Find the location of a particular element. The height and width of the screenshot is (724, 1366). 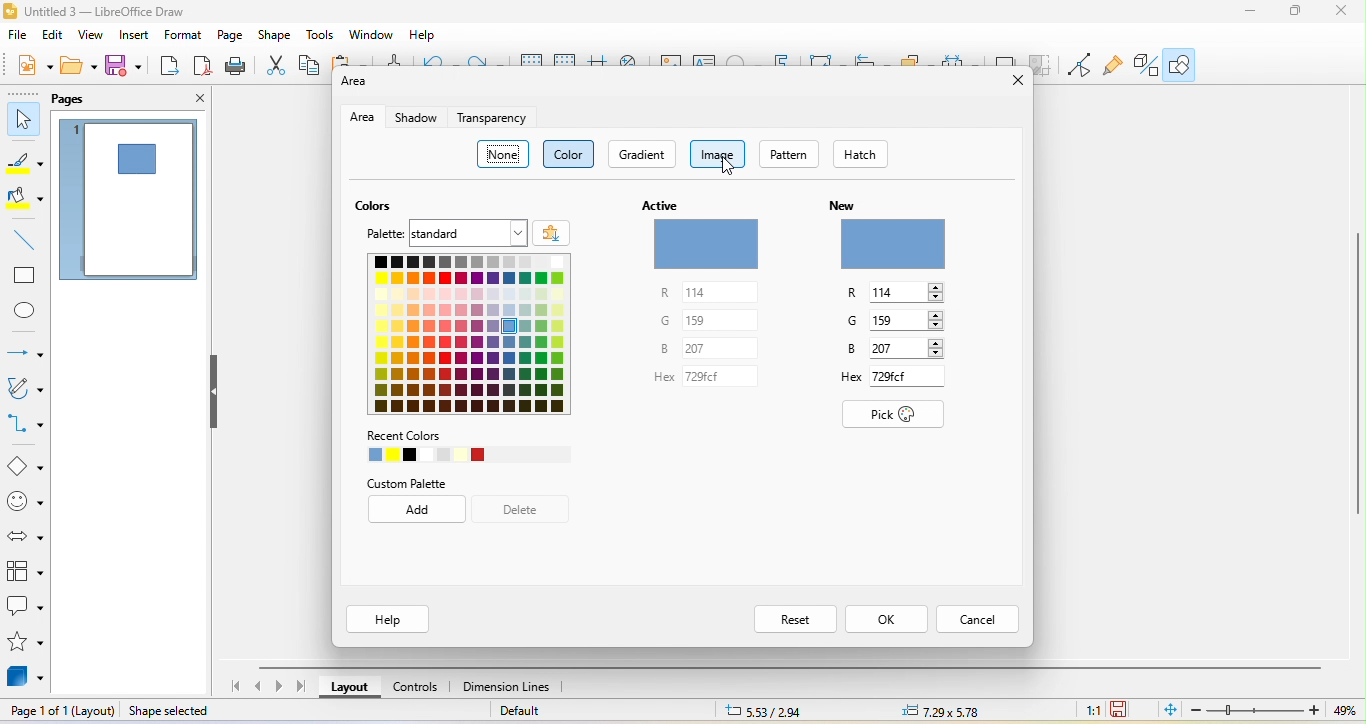

edit is located at coordinates (56, 36).